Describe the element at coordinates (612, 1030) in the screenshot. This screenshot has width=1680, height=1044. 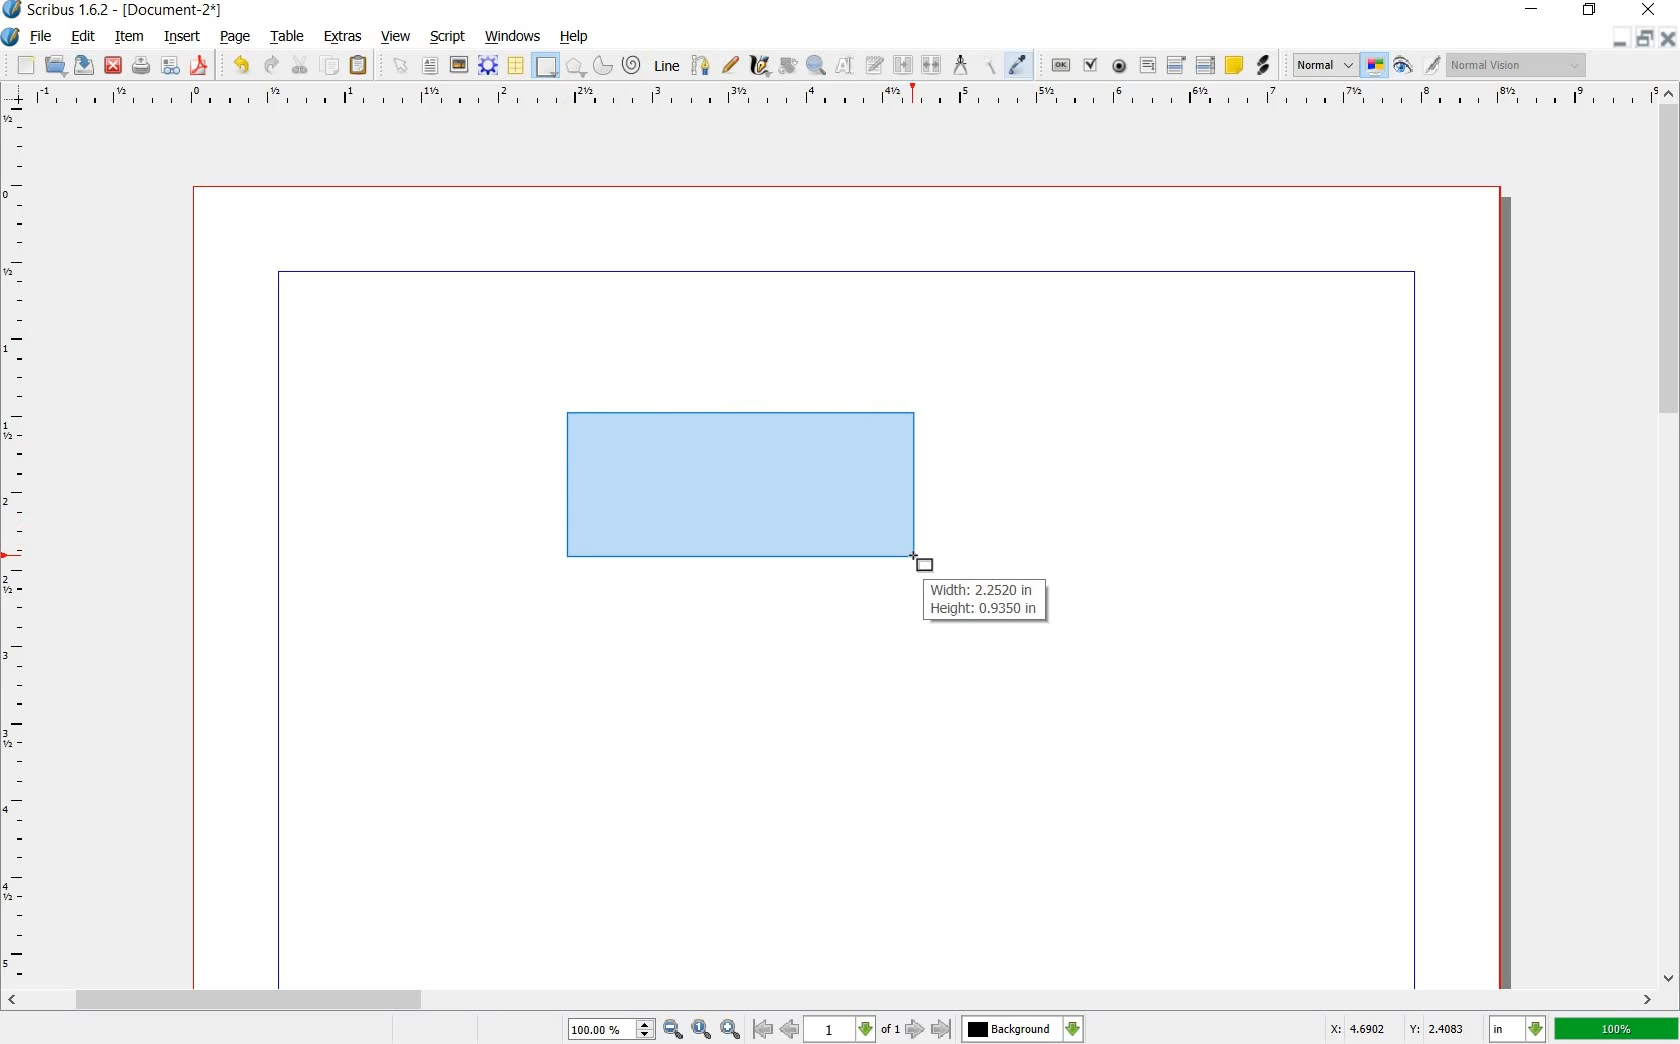
I see `100.00%` at that location.